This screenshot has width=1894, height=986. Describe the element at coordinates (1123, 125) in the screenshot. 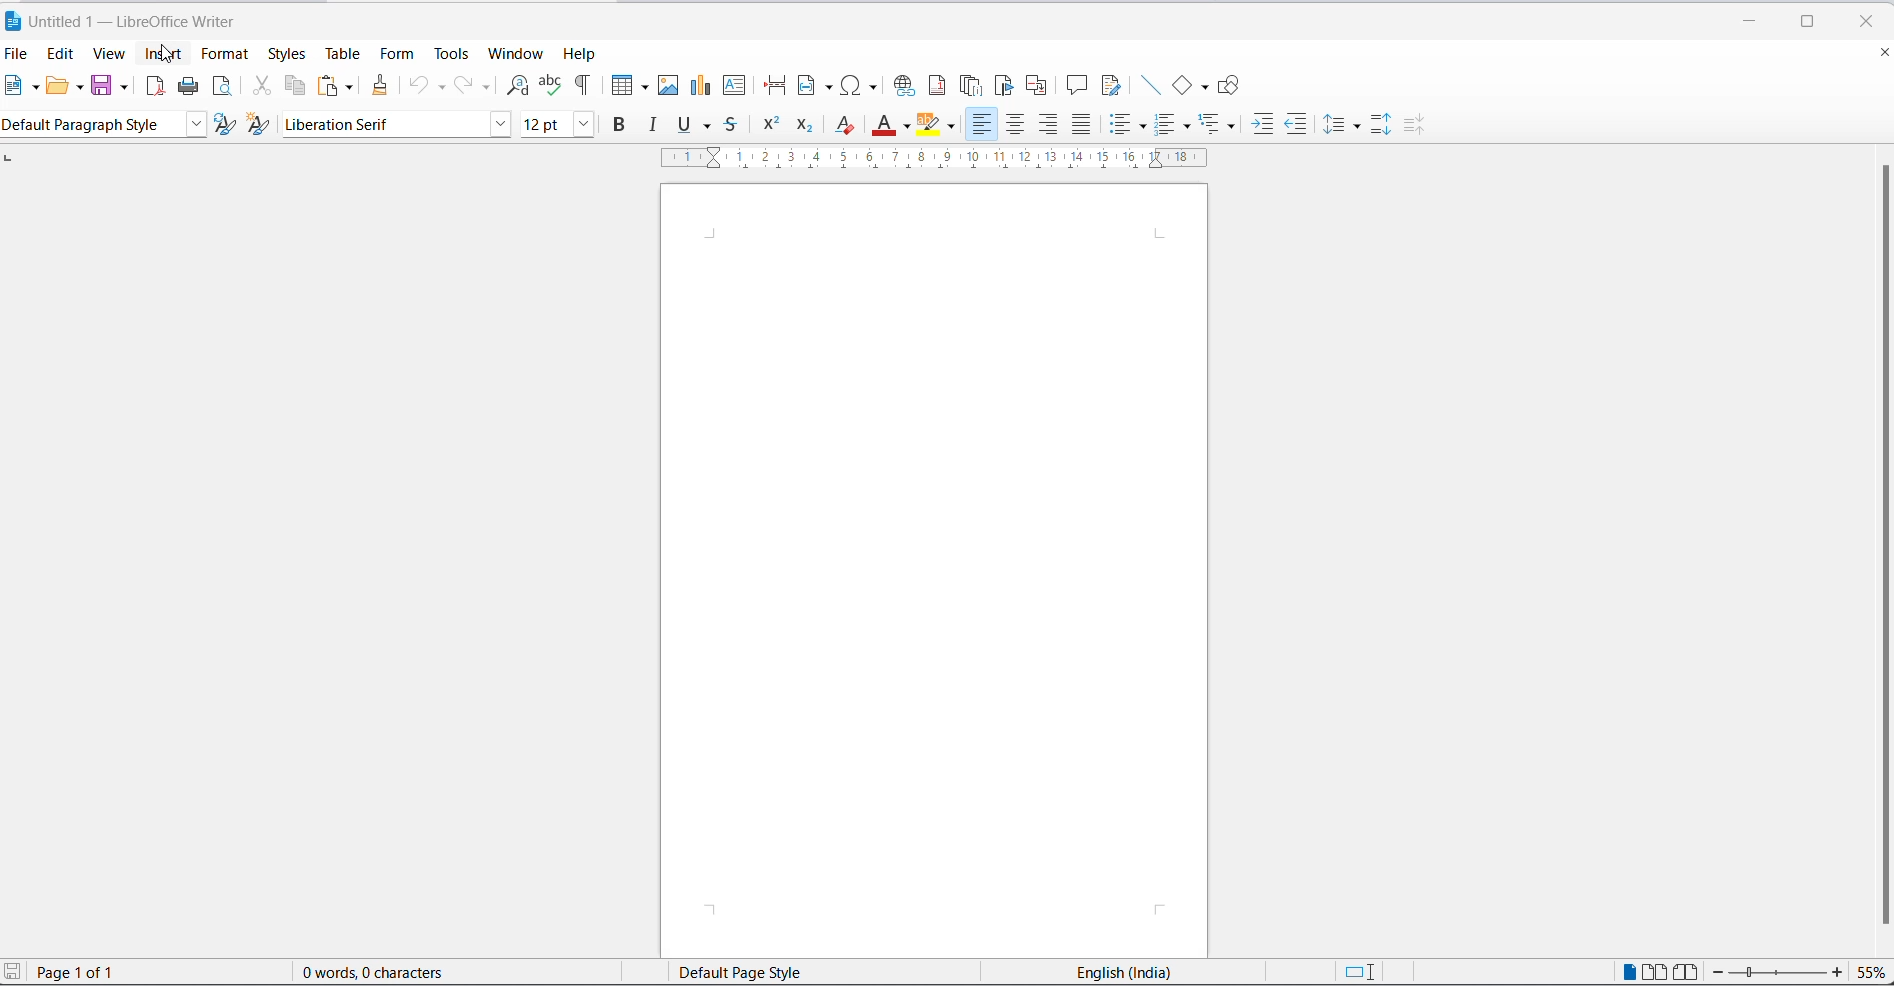

I see `toggle unordered list` at that location.